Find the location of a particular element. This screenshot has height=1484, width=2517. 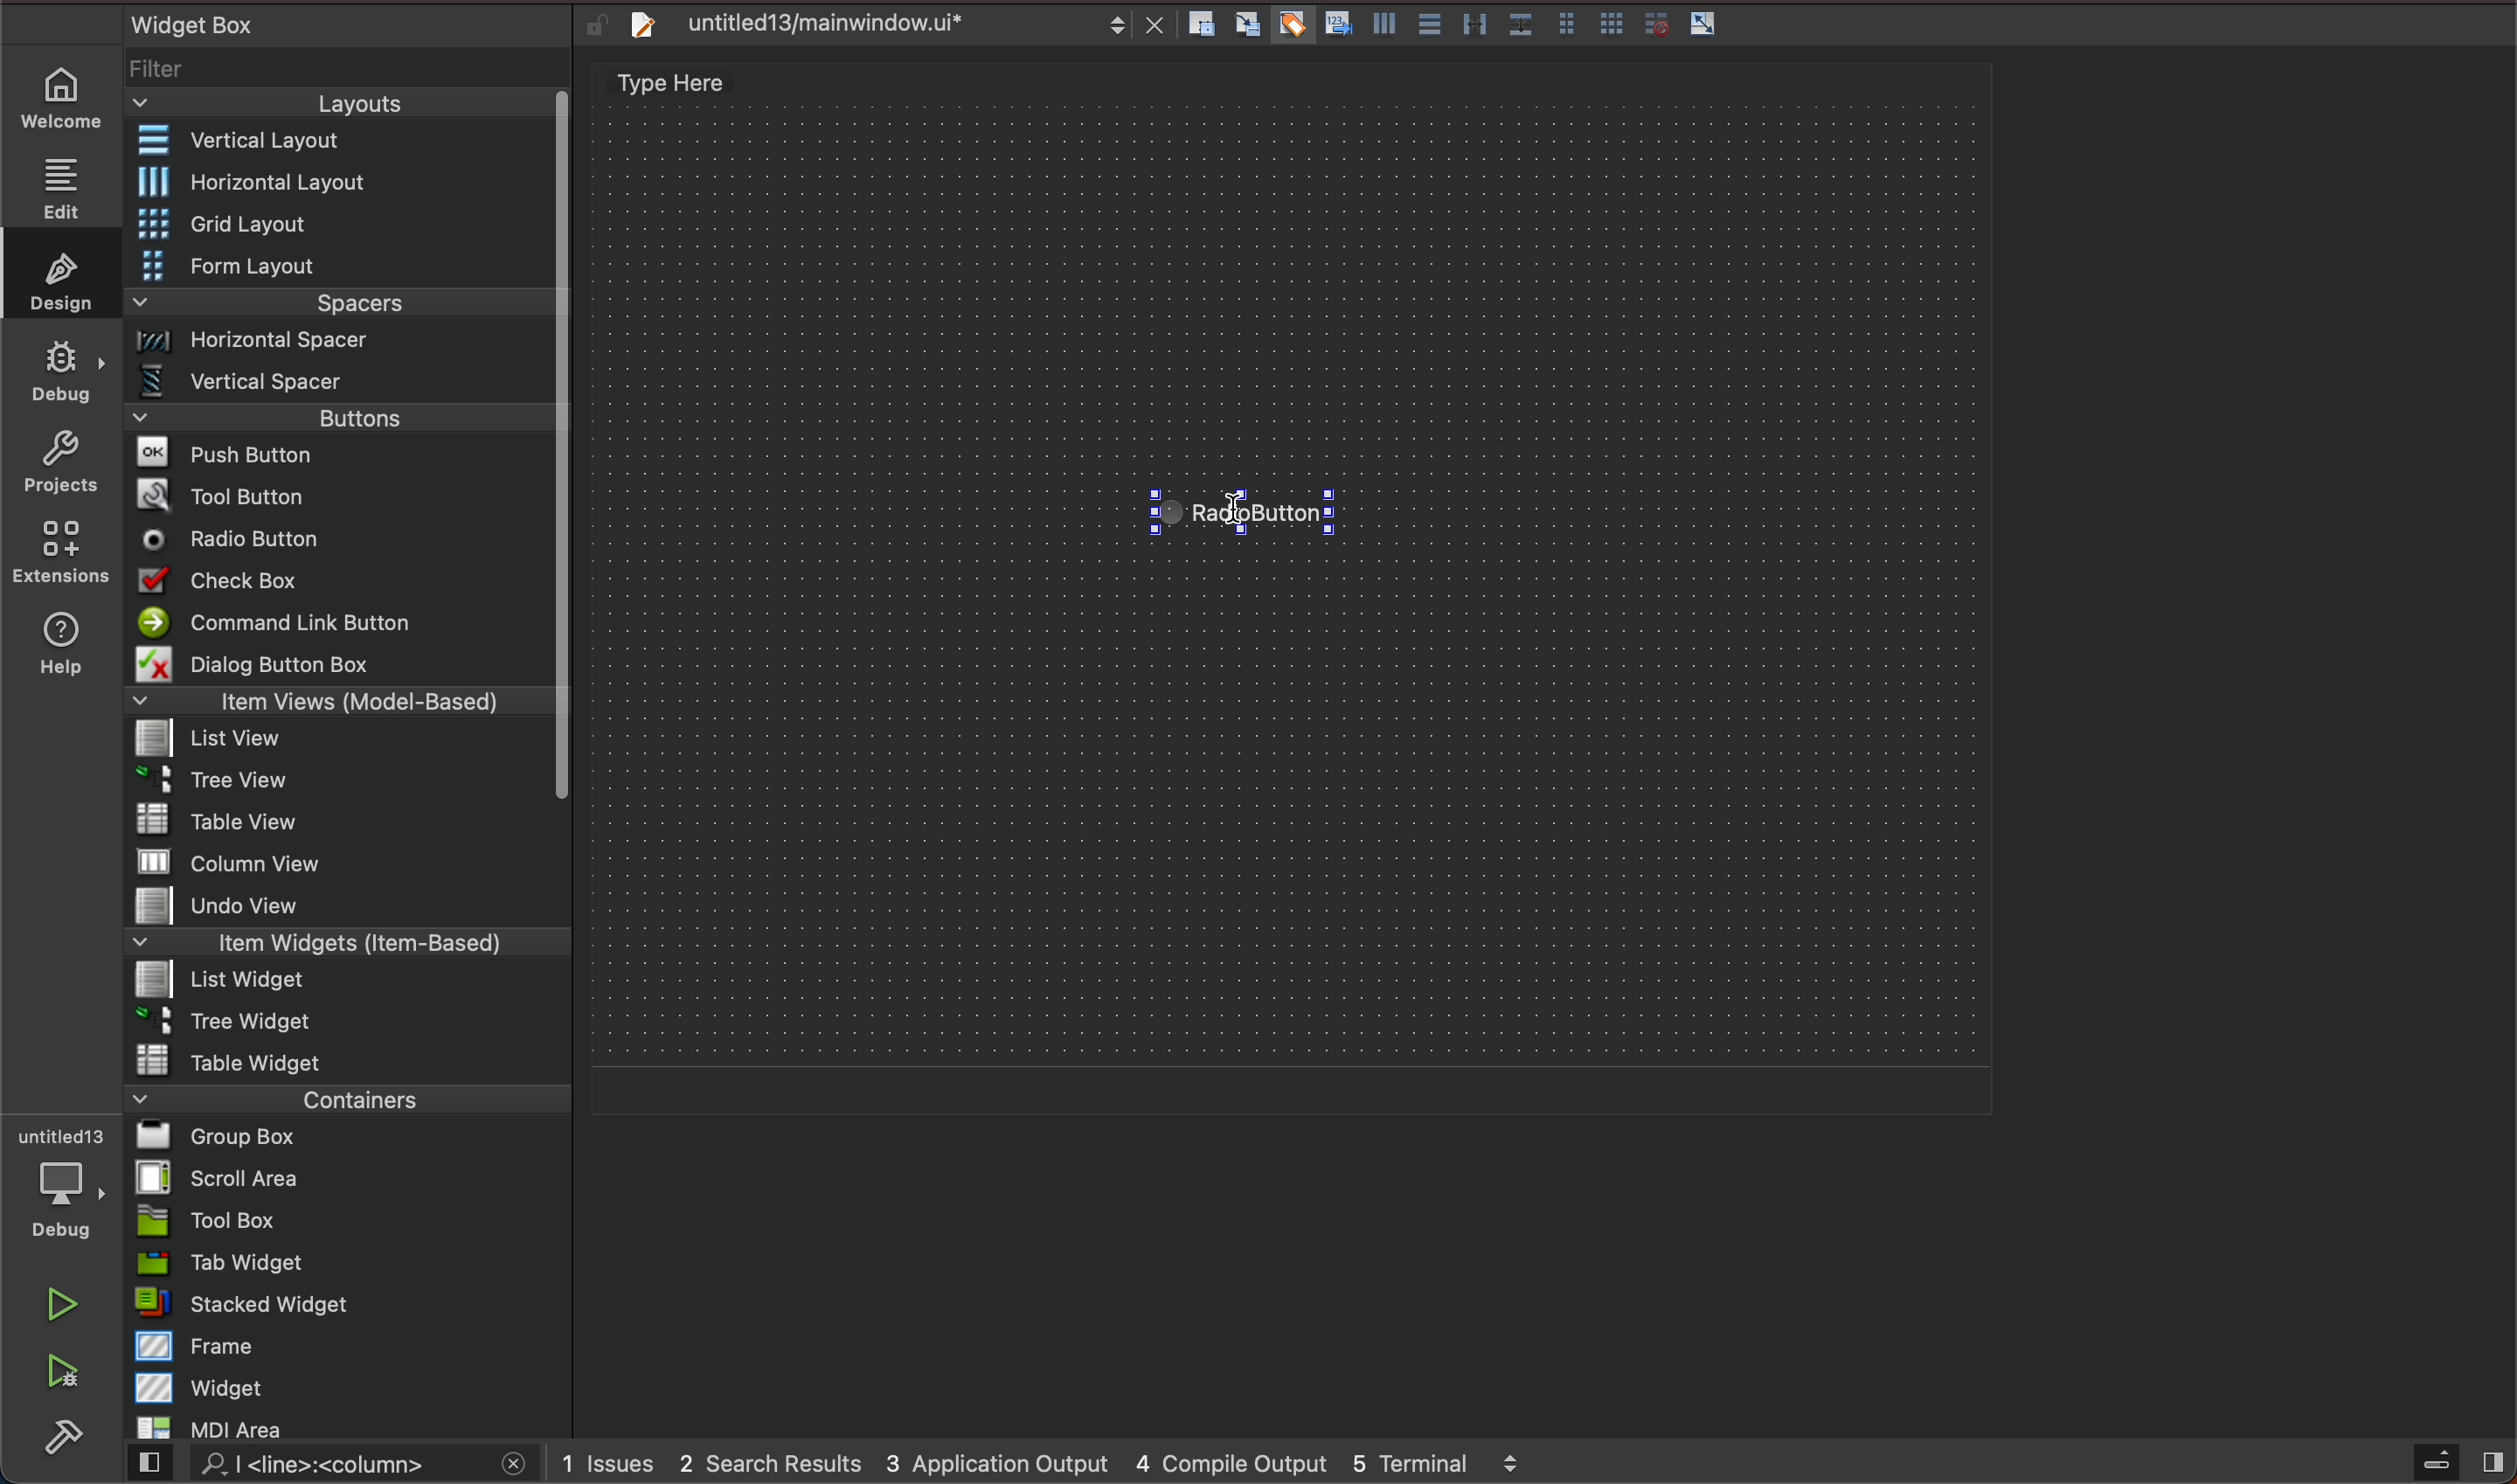

sidebar  is located at coordinates (2440, 1463).